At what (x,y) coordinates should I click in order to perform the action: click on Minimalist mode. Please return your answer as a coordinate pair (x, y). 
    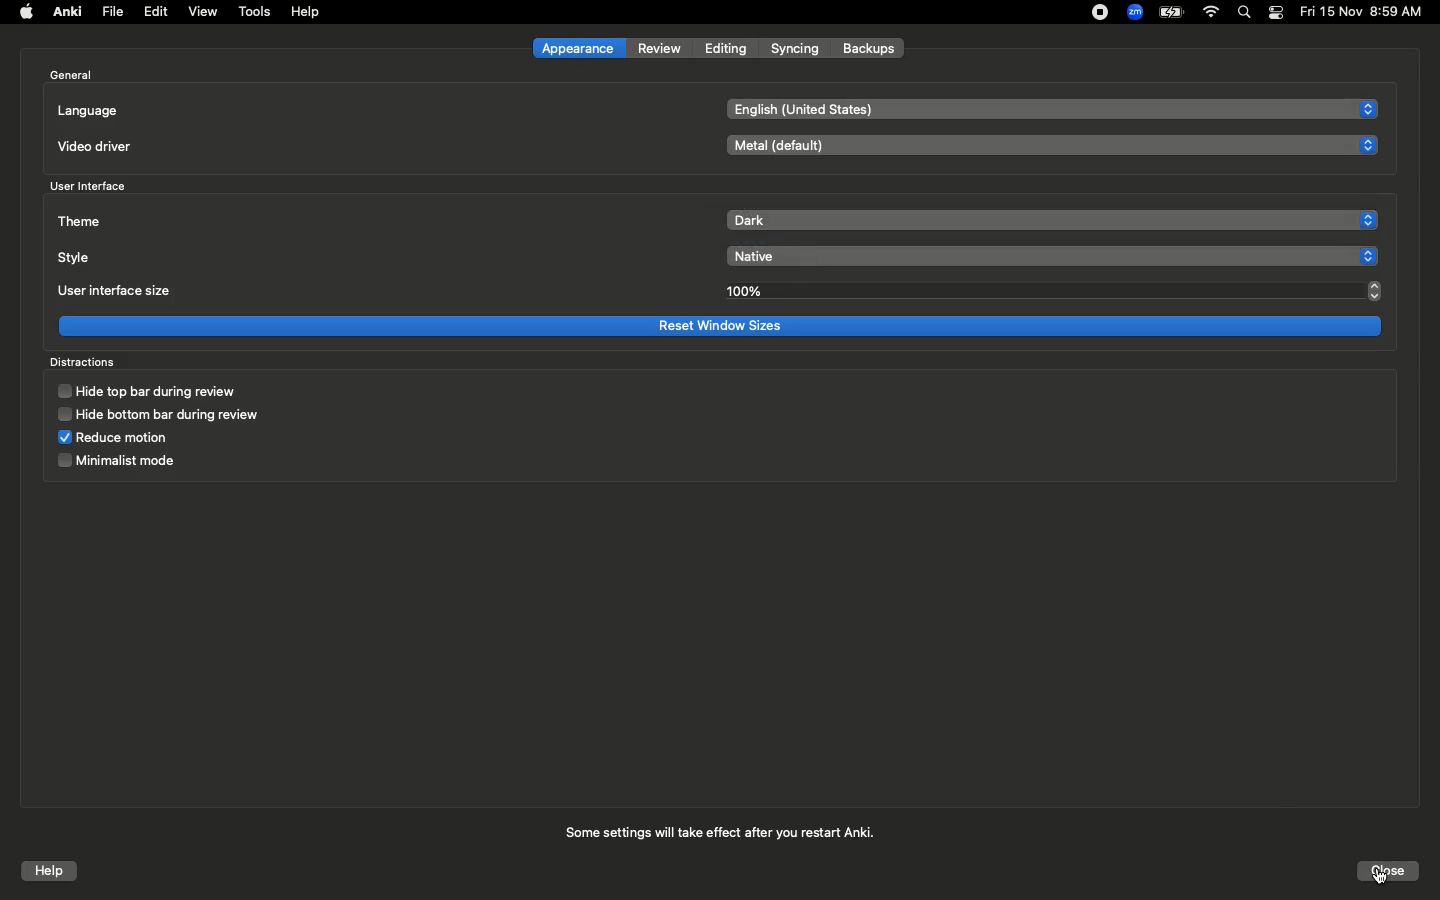
    Looking at the image, I should click on (121, 459).